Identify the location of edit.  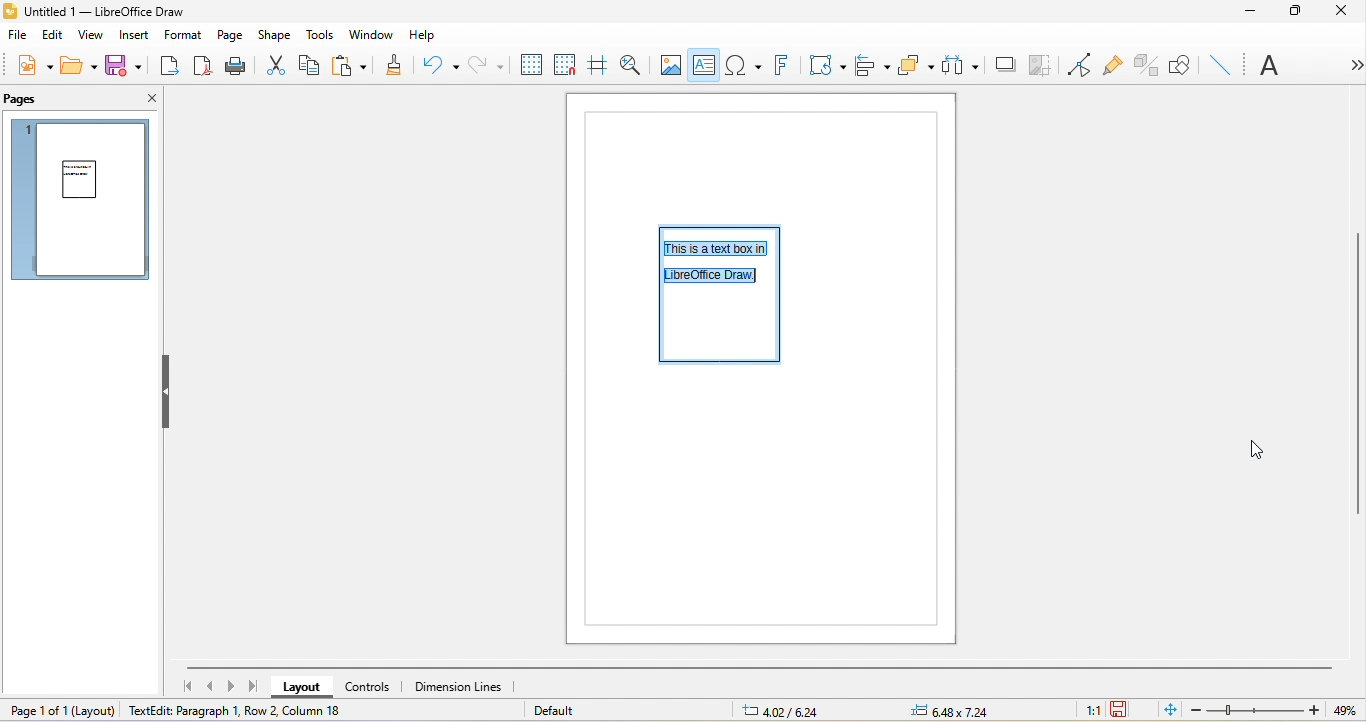
(53, 36).